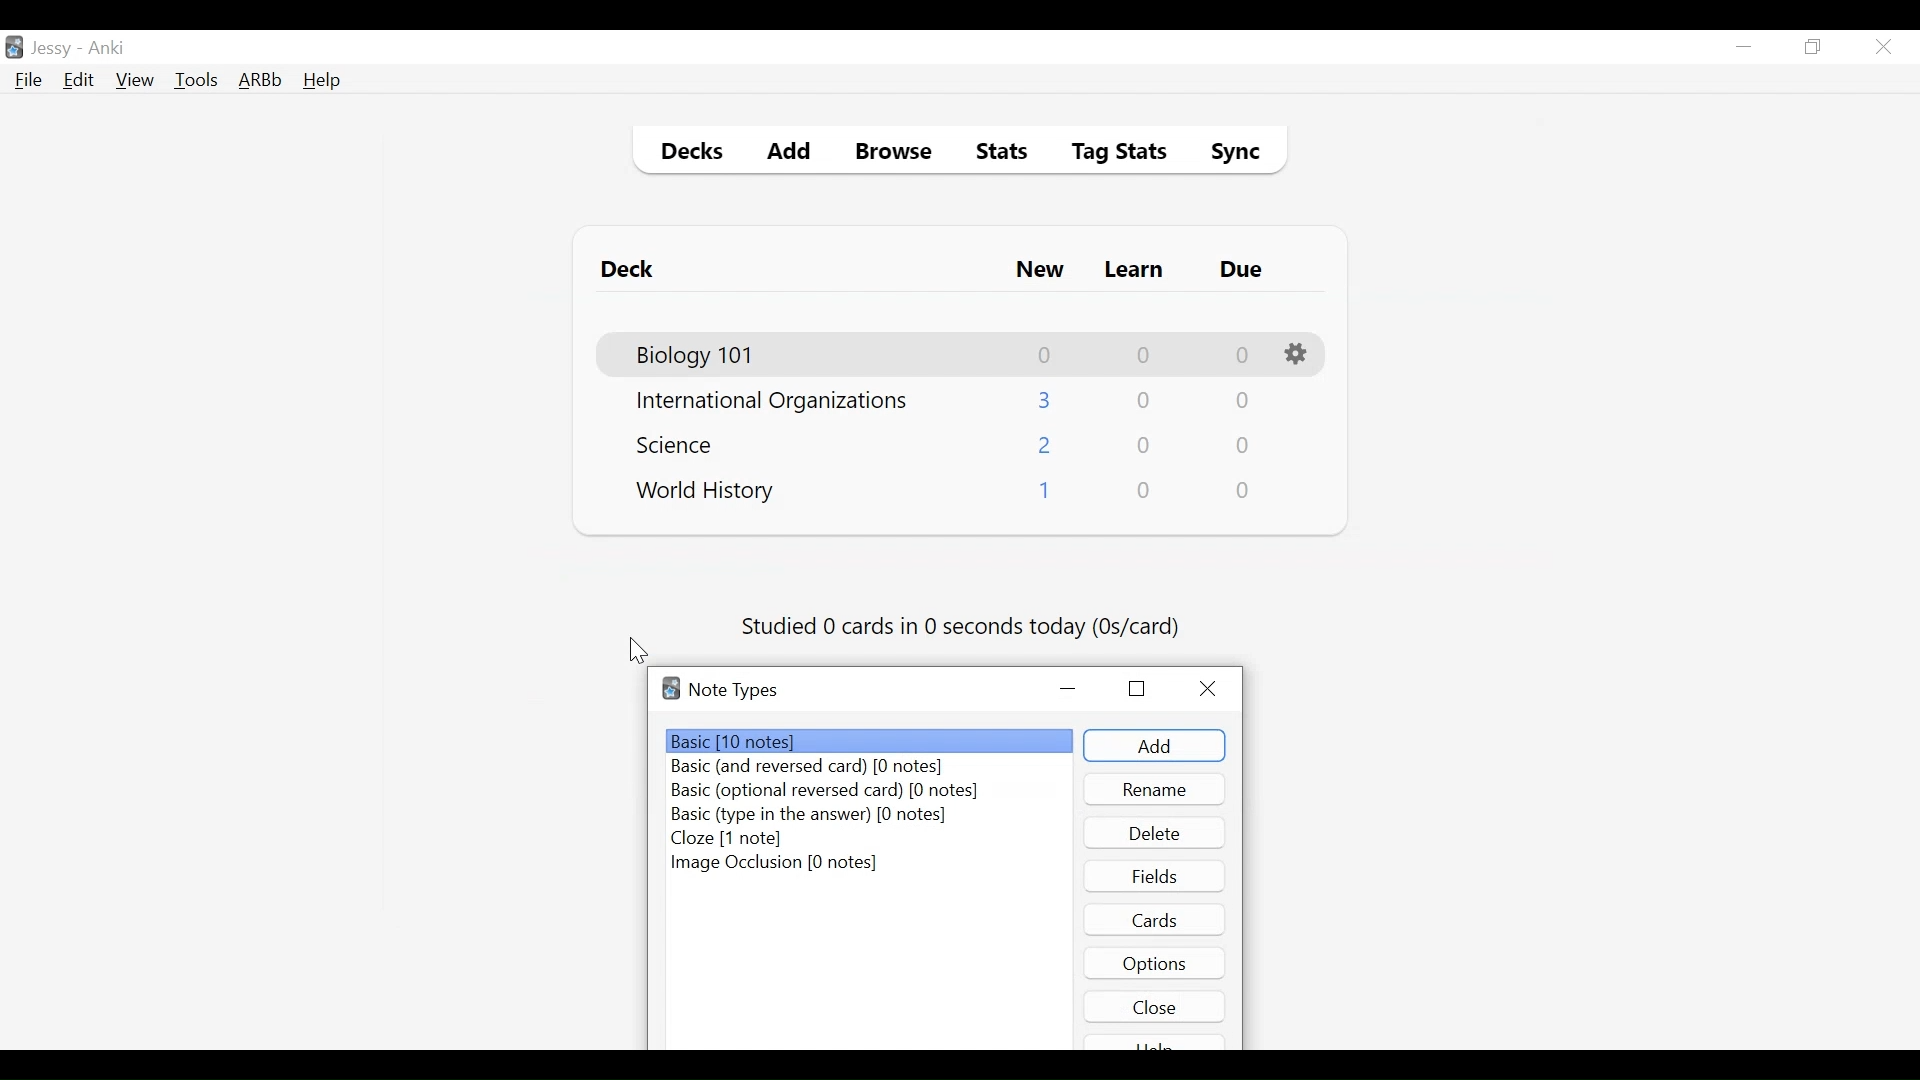 This screenshot has width=1920, height=1080. I want to click on Tools, so click(196, 79).